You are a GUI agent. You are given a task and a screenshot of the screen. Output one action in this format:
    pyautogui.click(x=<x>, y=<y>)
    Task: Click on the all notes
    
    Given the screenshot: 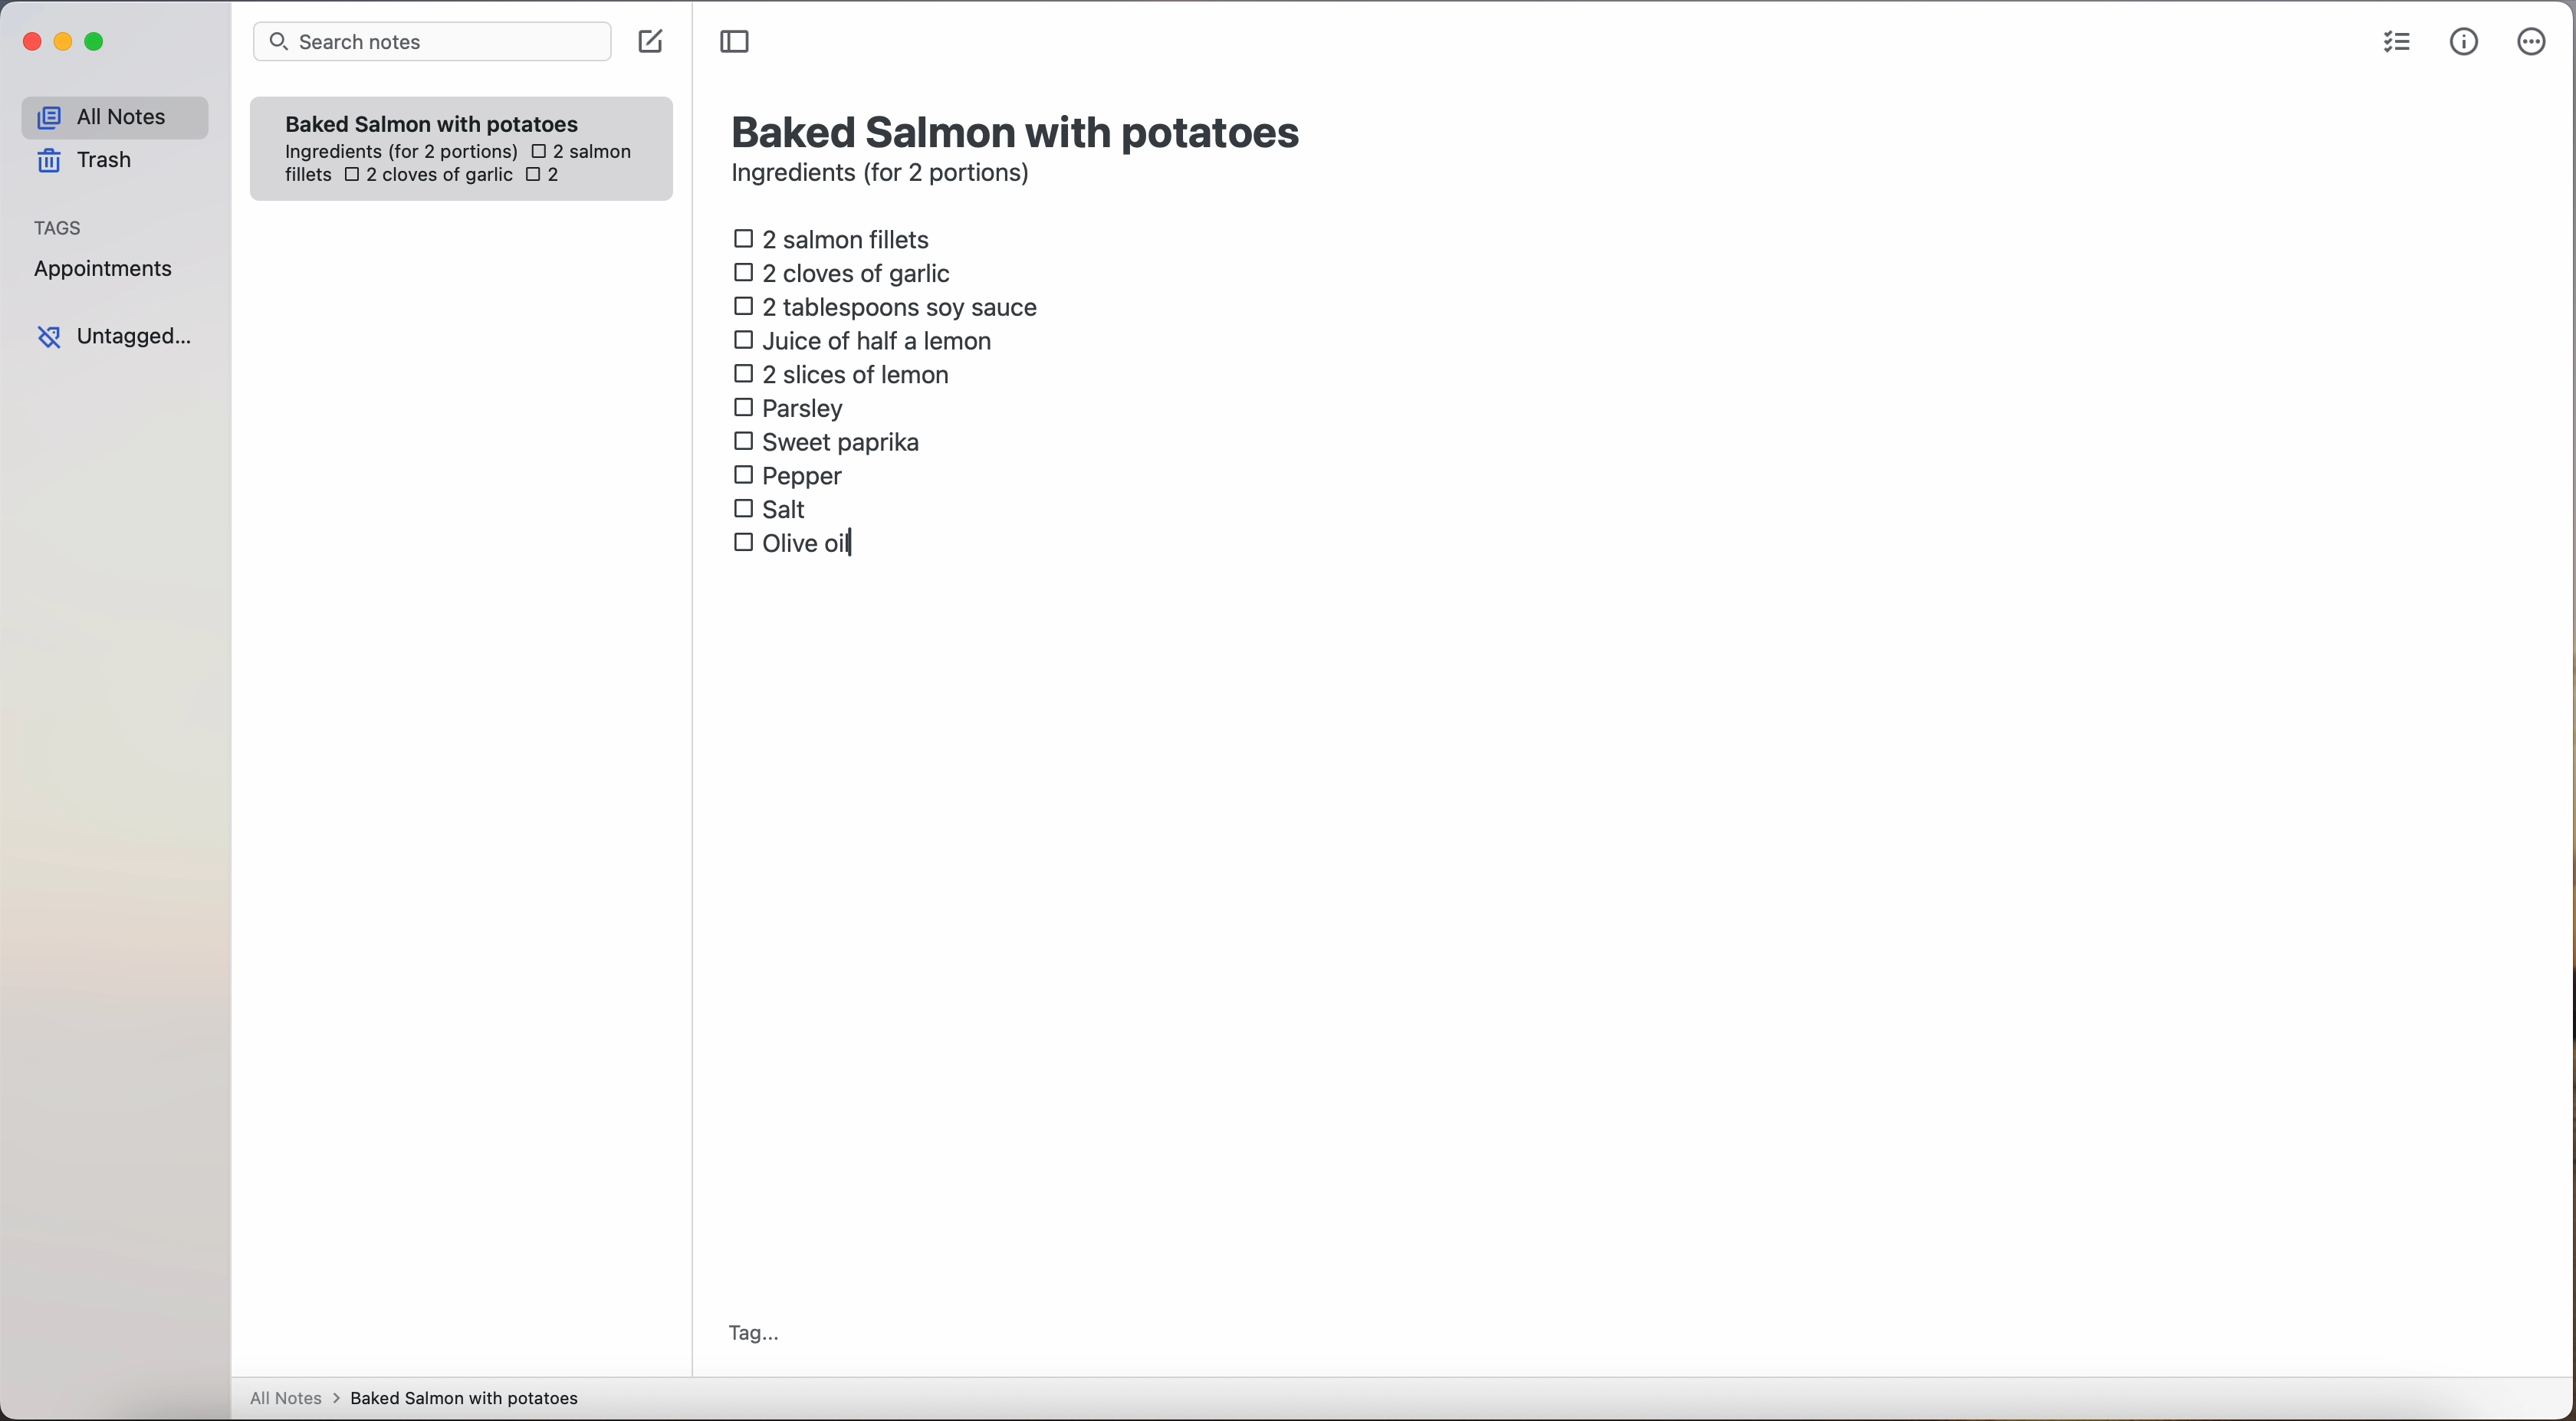 What is the action you would take?
    pyautogui.click(x=114, y=116)
    